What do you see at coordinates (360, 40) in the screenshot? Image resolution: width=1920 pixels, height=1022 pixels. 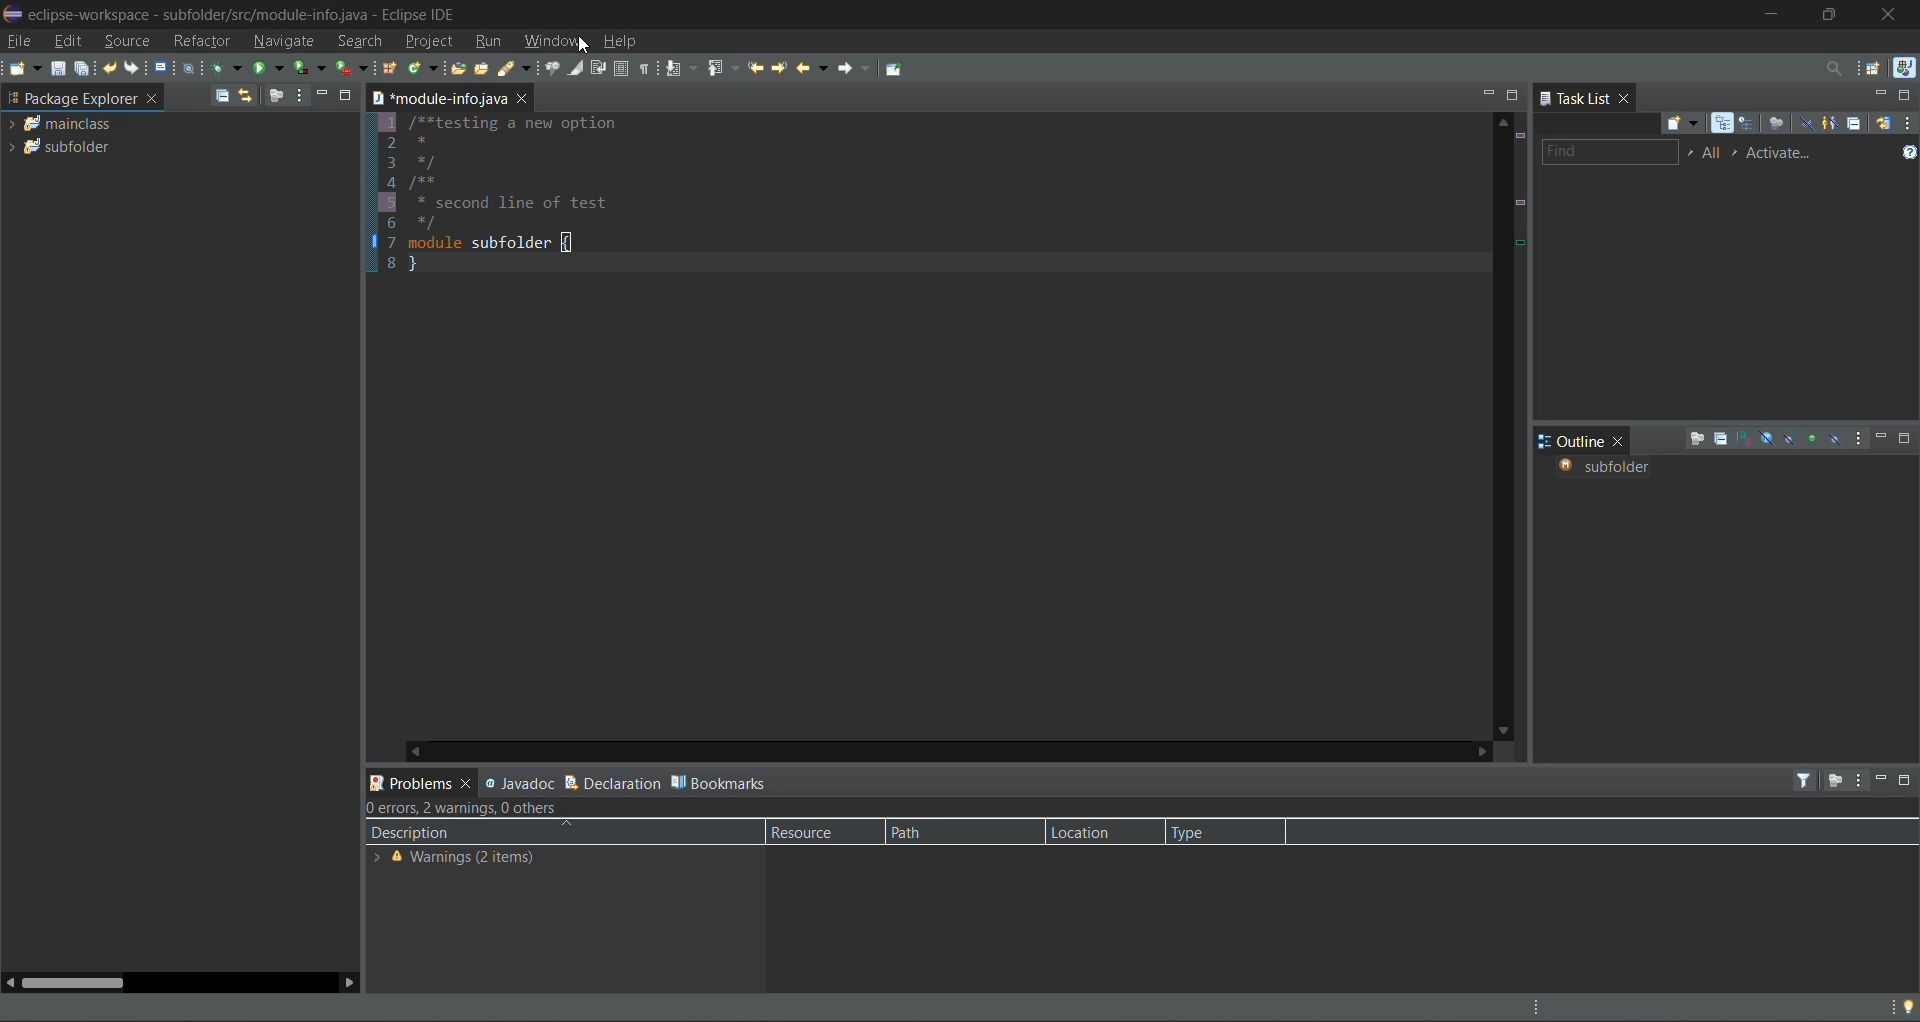 I see `search` at bounding box center [360, 40].